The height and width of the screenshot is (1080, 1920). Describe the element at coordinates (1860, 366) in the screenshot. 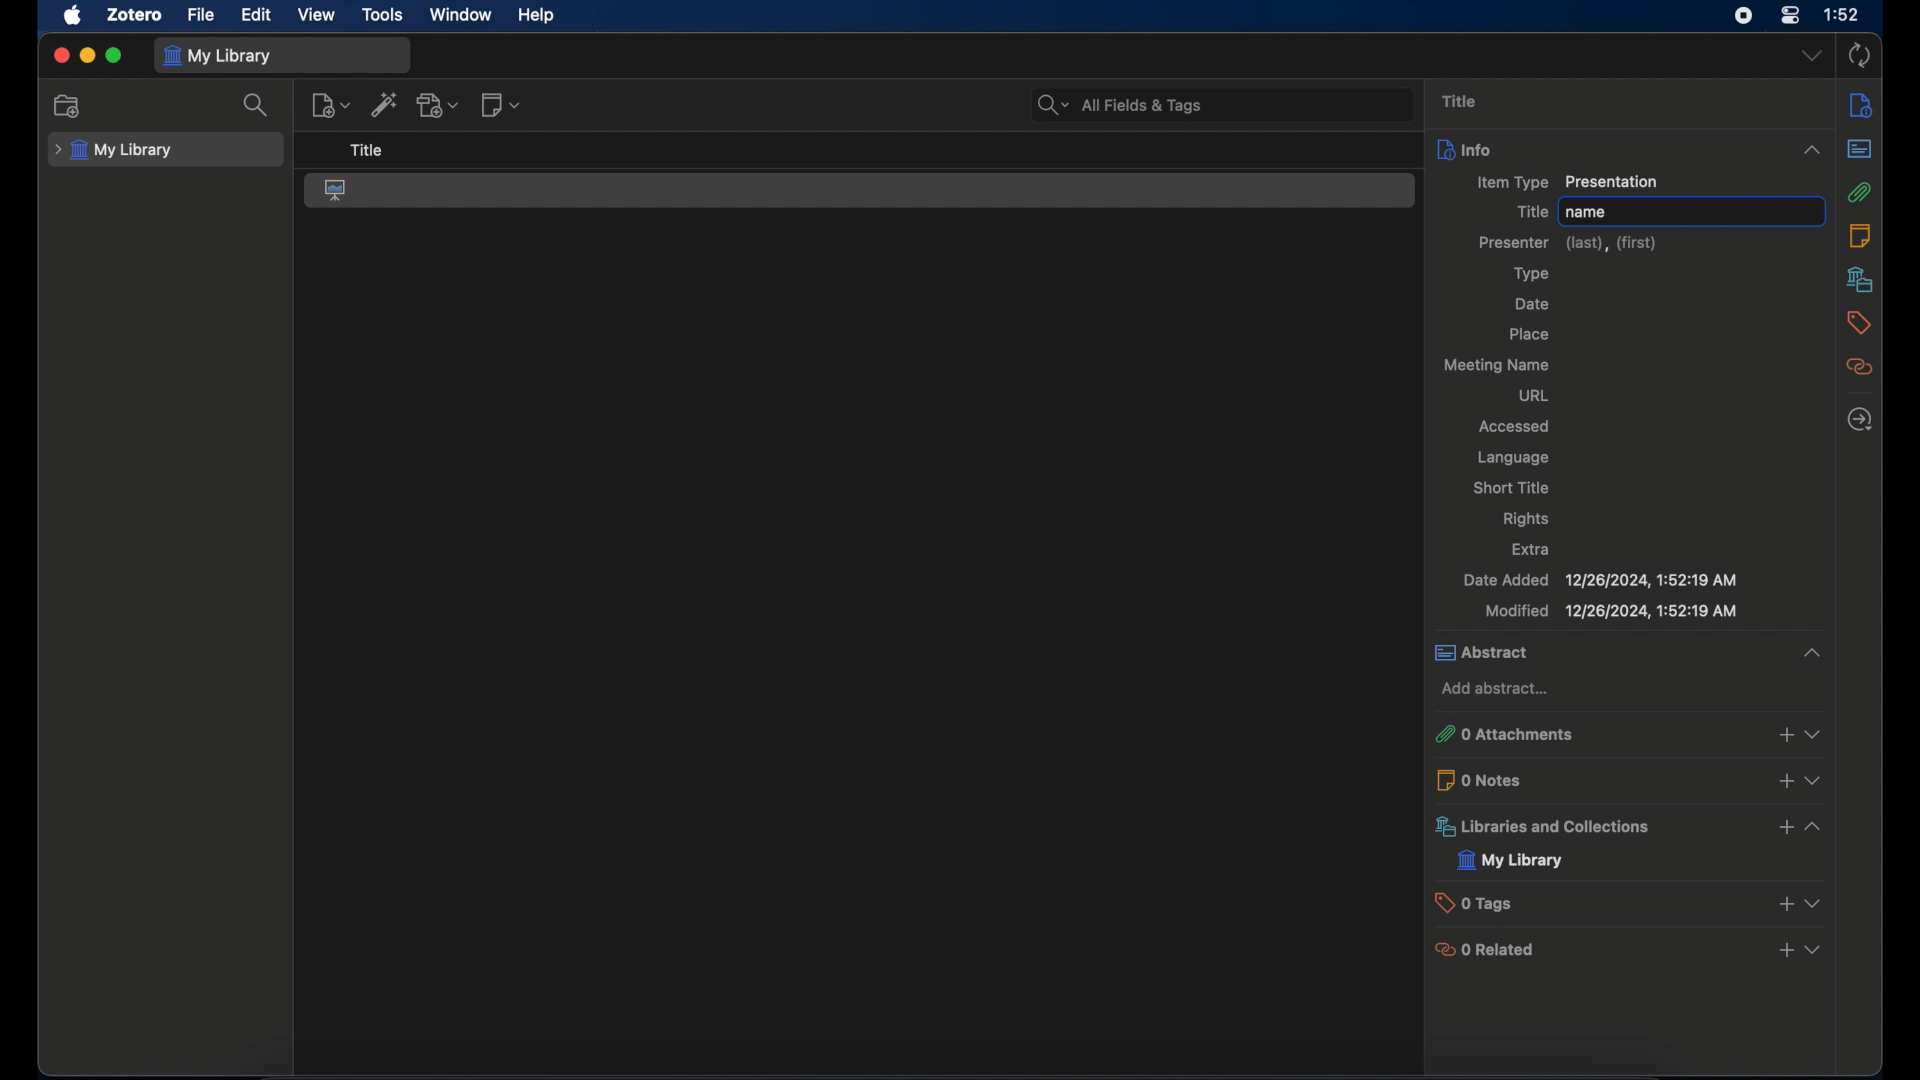

I see `related` at that location.